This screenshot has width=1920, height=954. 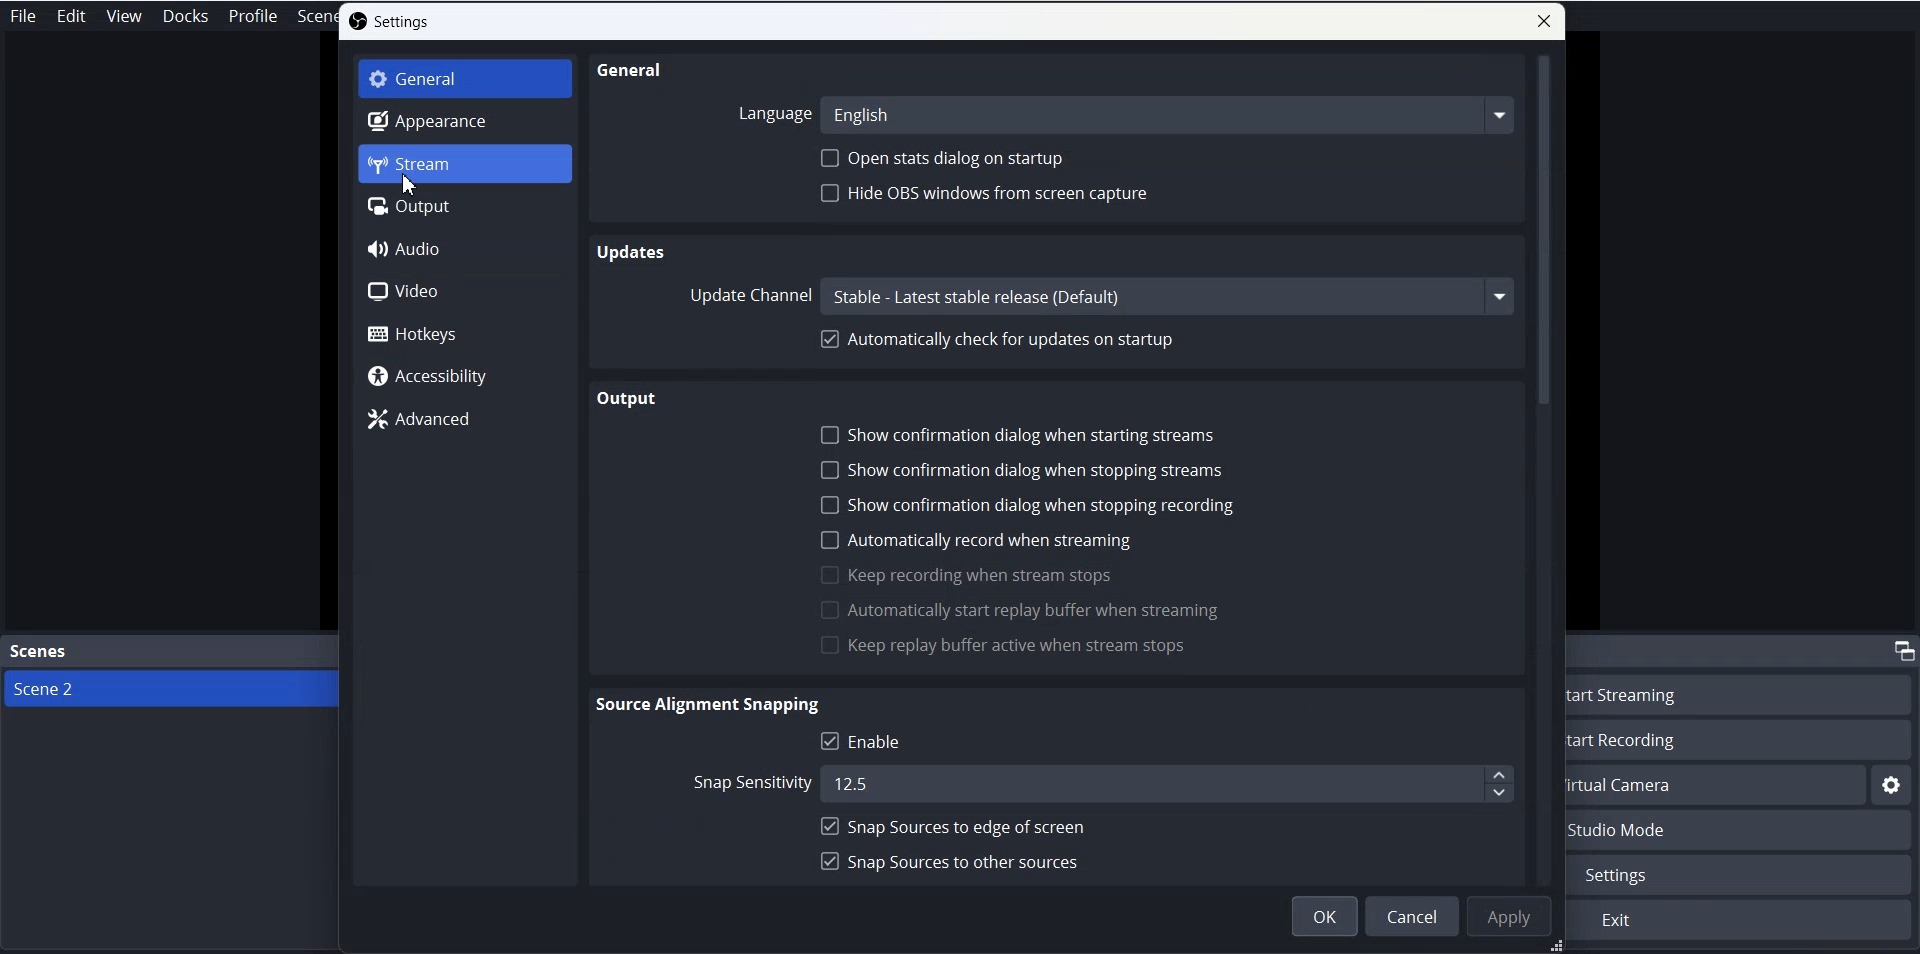 What do you see at coordinates (1744, 739) in the screenshot?
I see `Start Recording` at bounding box center [1744, 739].